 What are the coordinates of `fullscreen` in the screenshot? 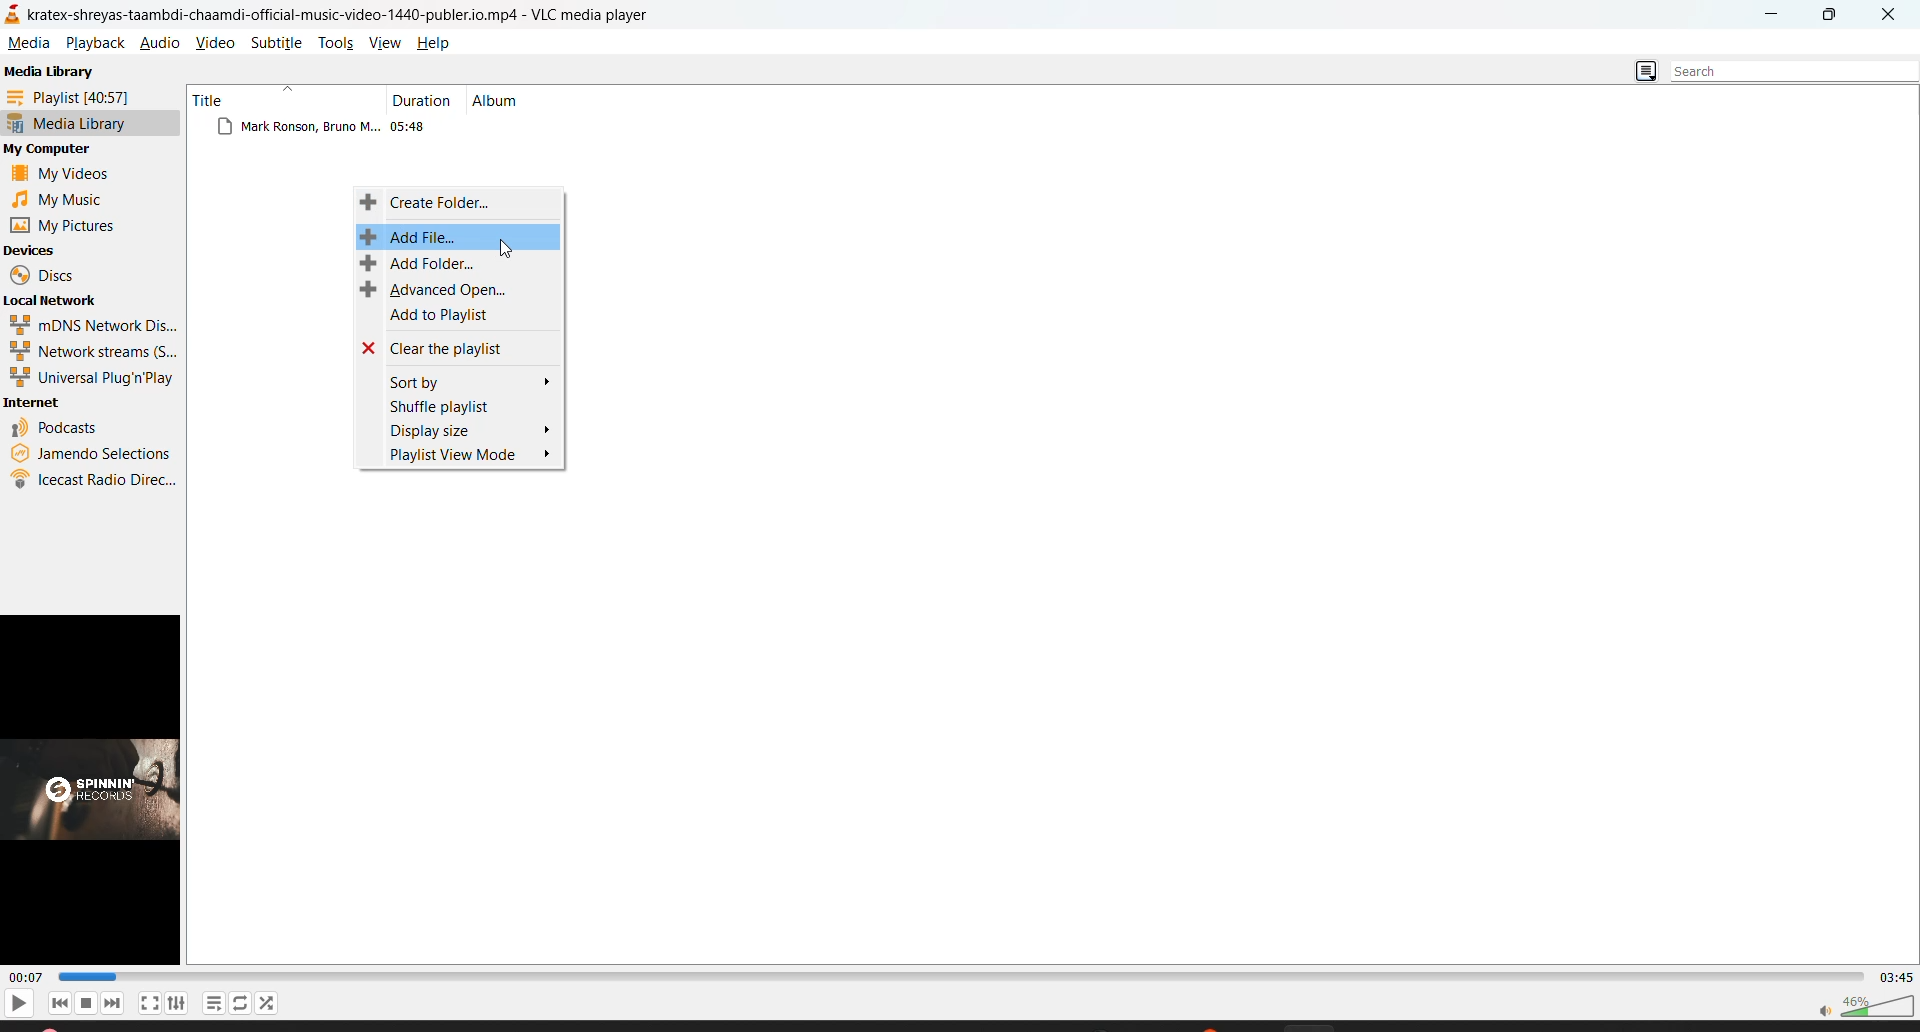 It's located at (150, 1001).